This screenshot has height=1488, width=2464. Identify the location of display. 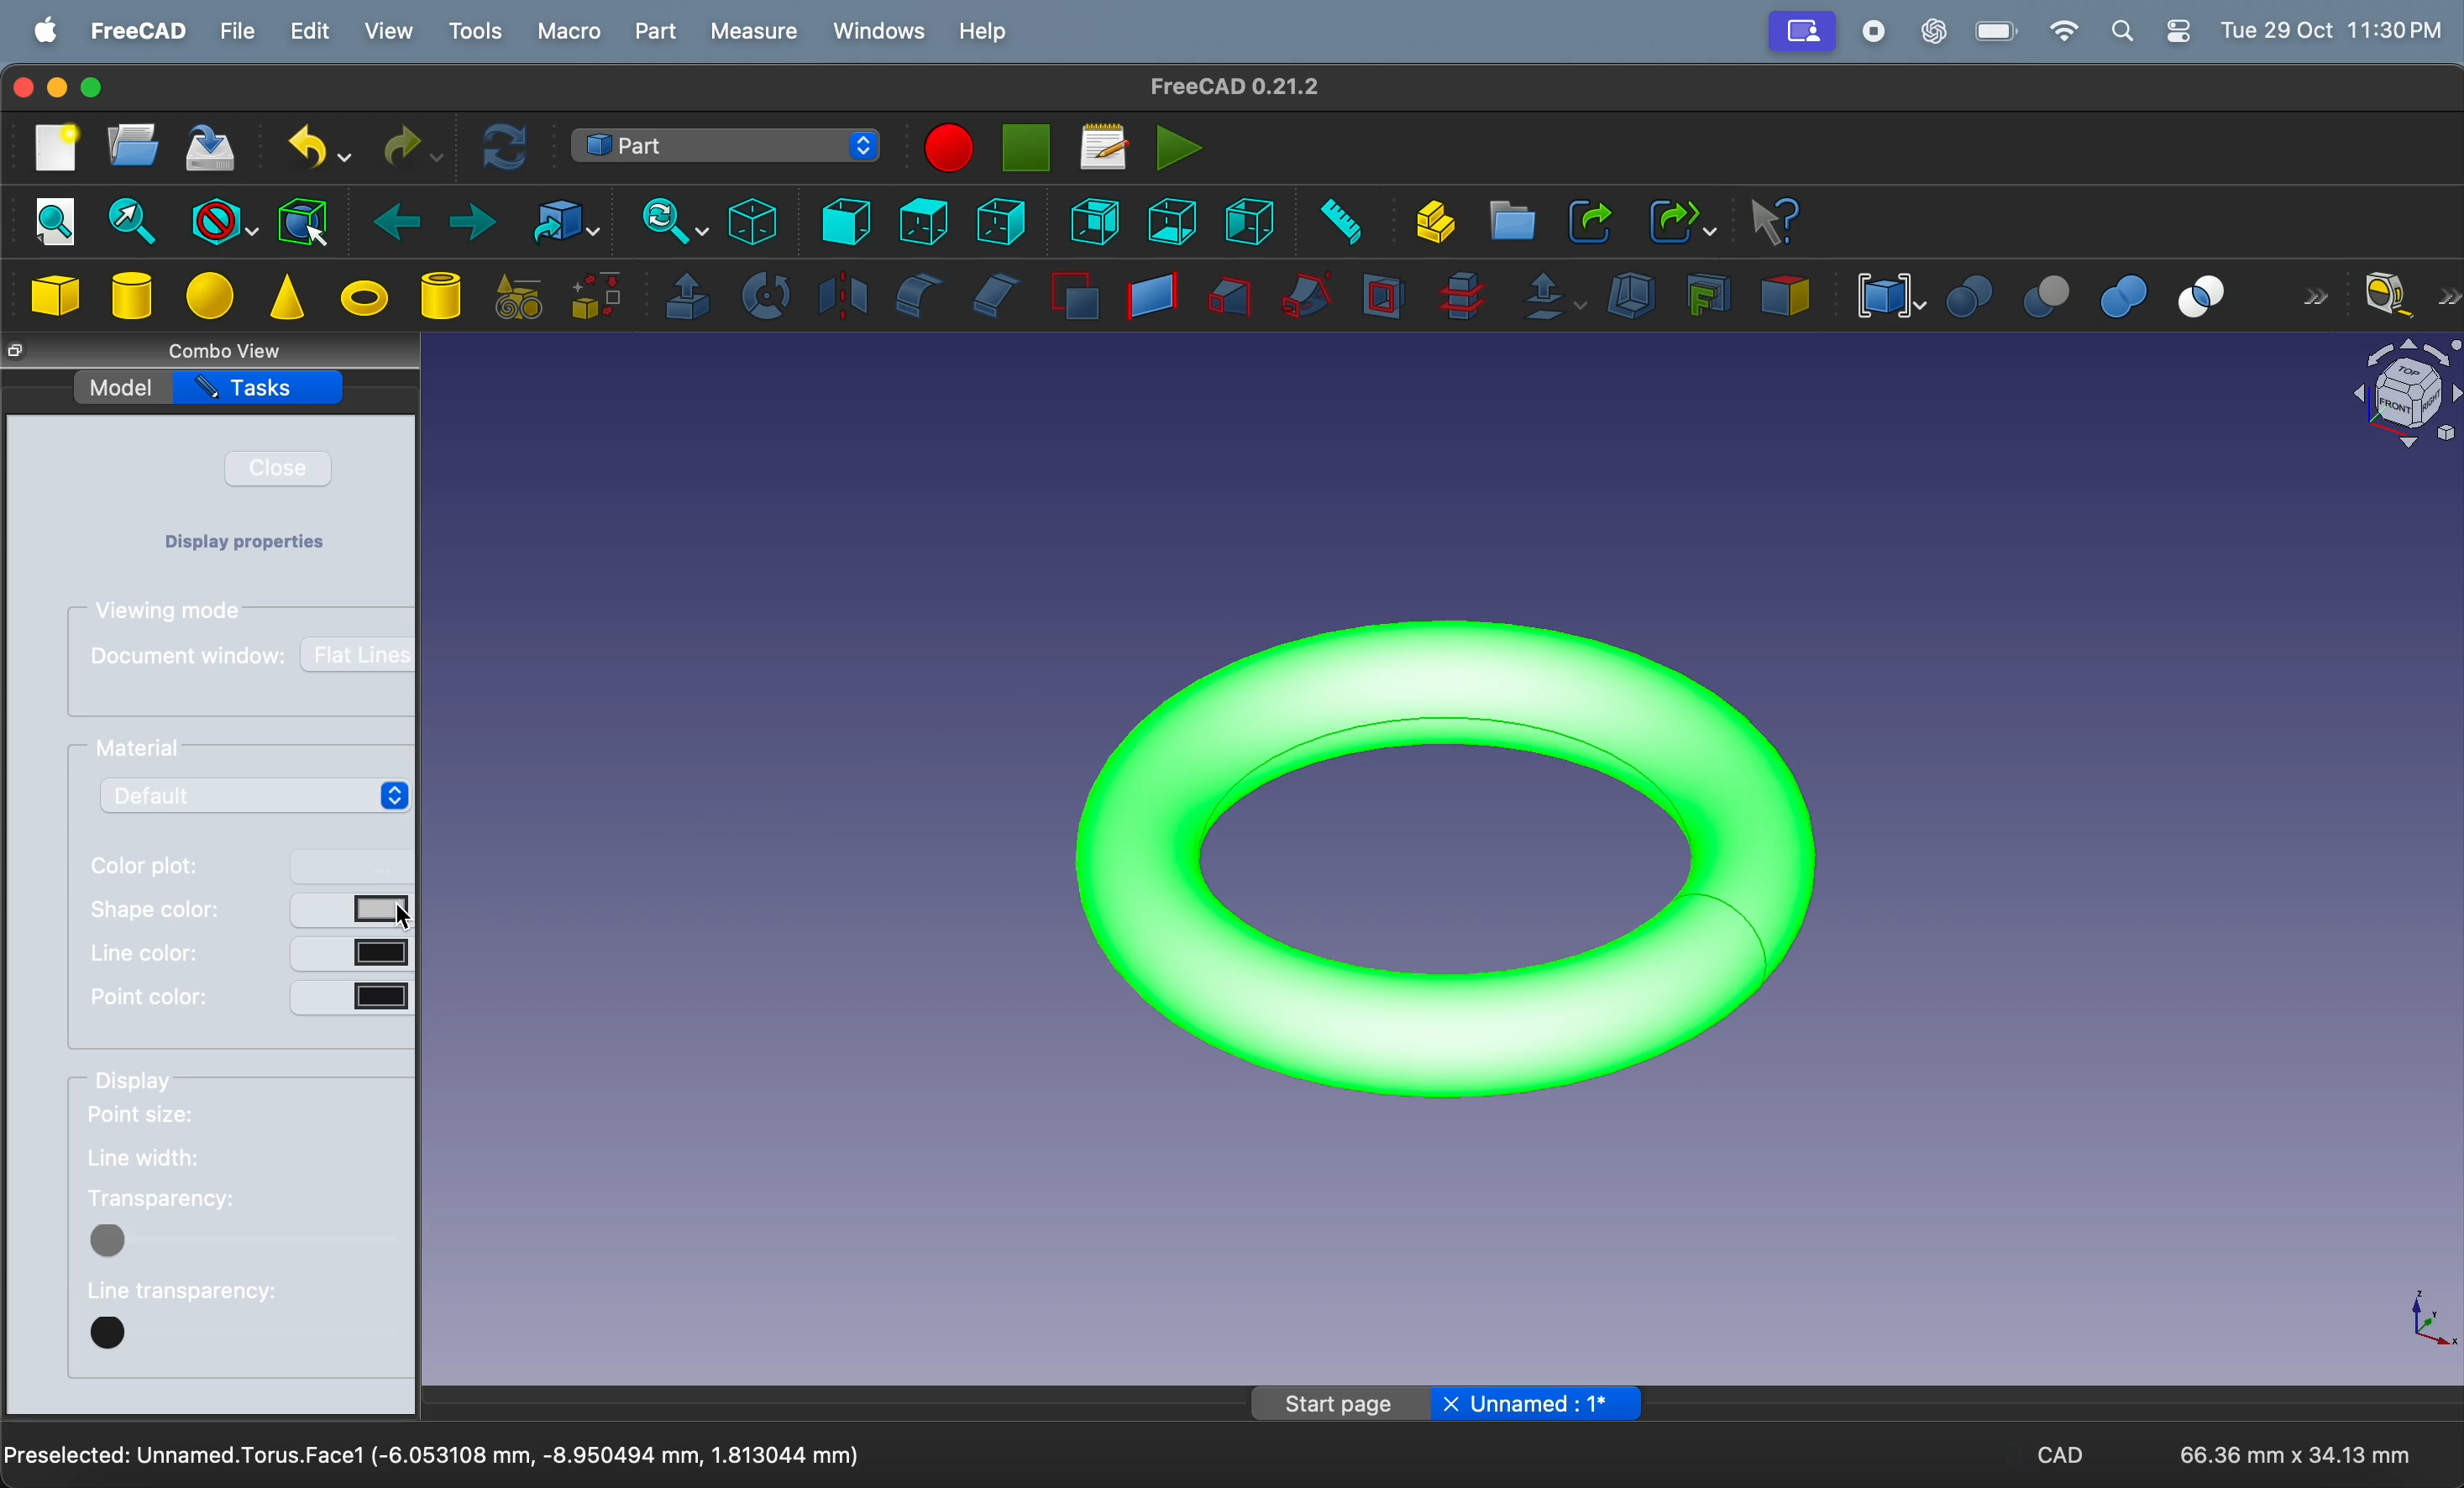
(181, 1083).